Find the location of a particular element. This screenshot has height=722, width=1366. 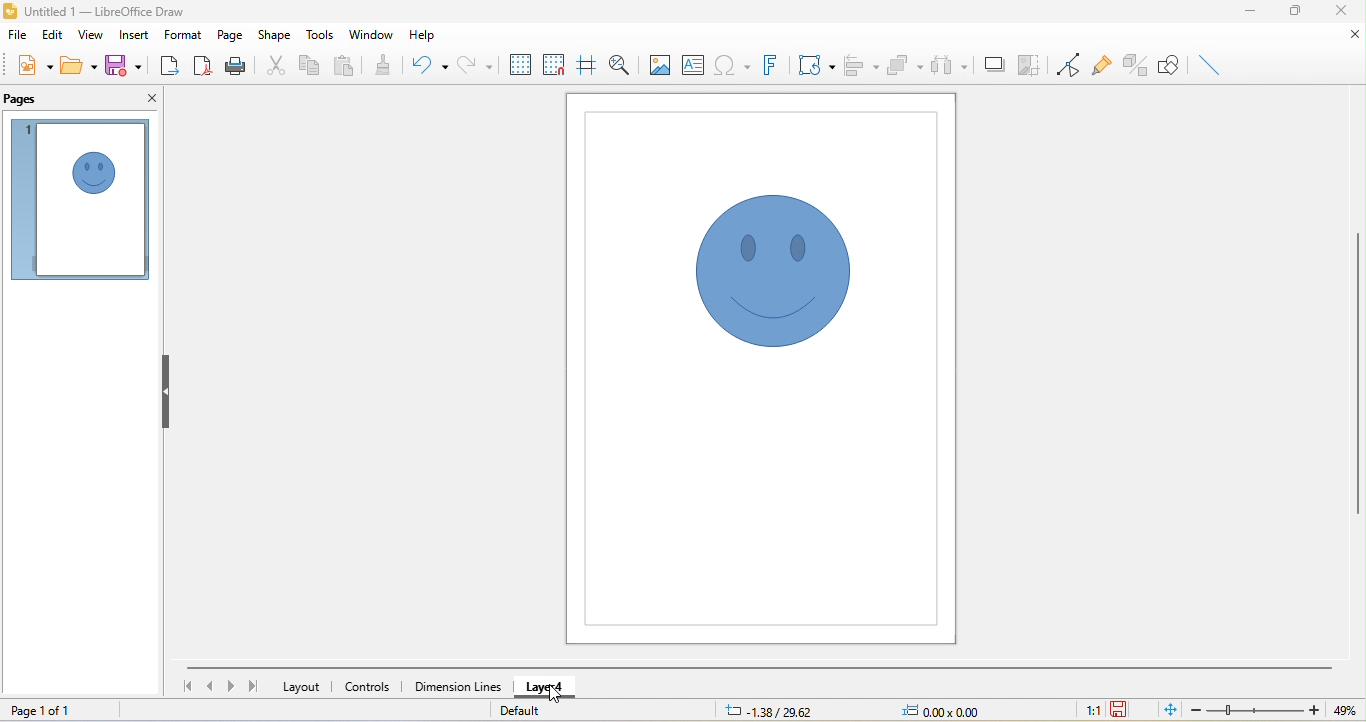

glue point function is located at coordinates (1104, 65).